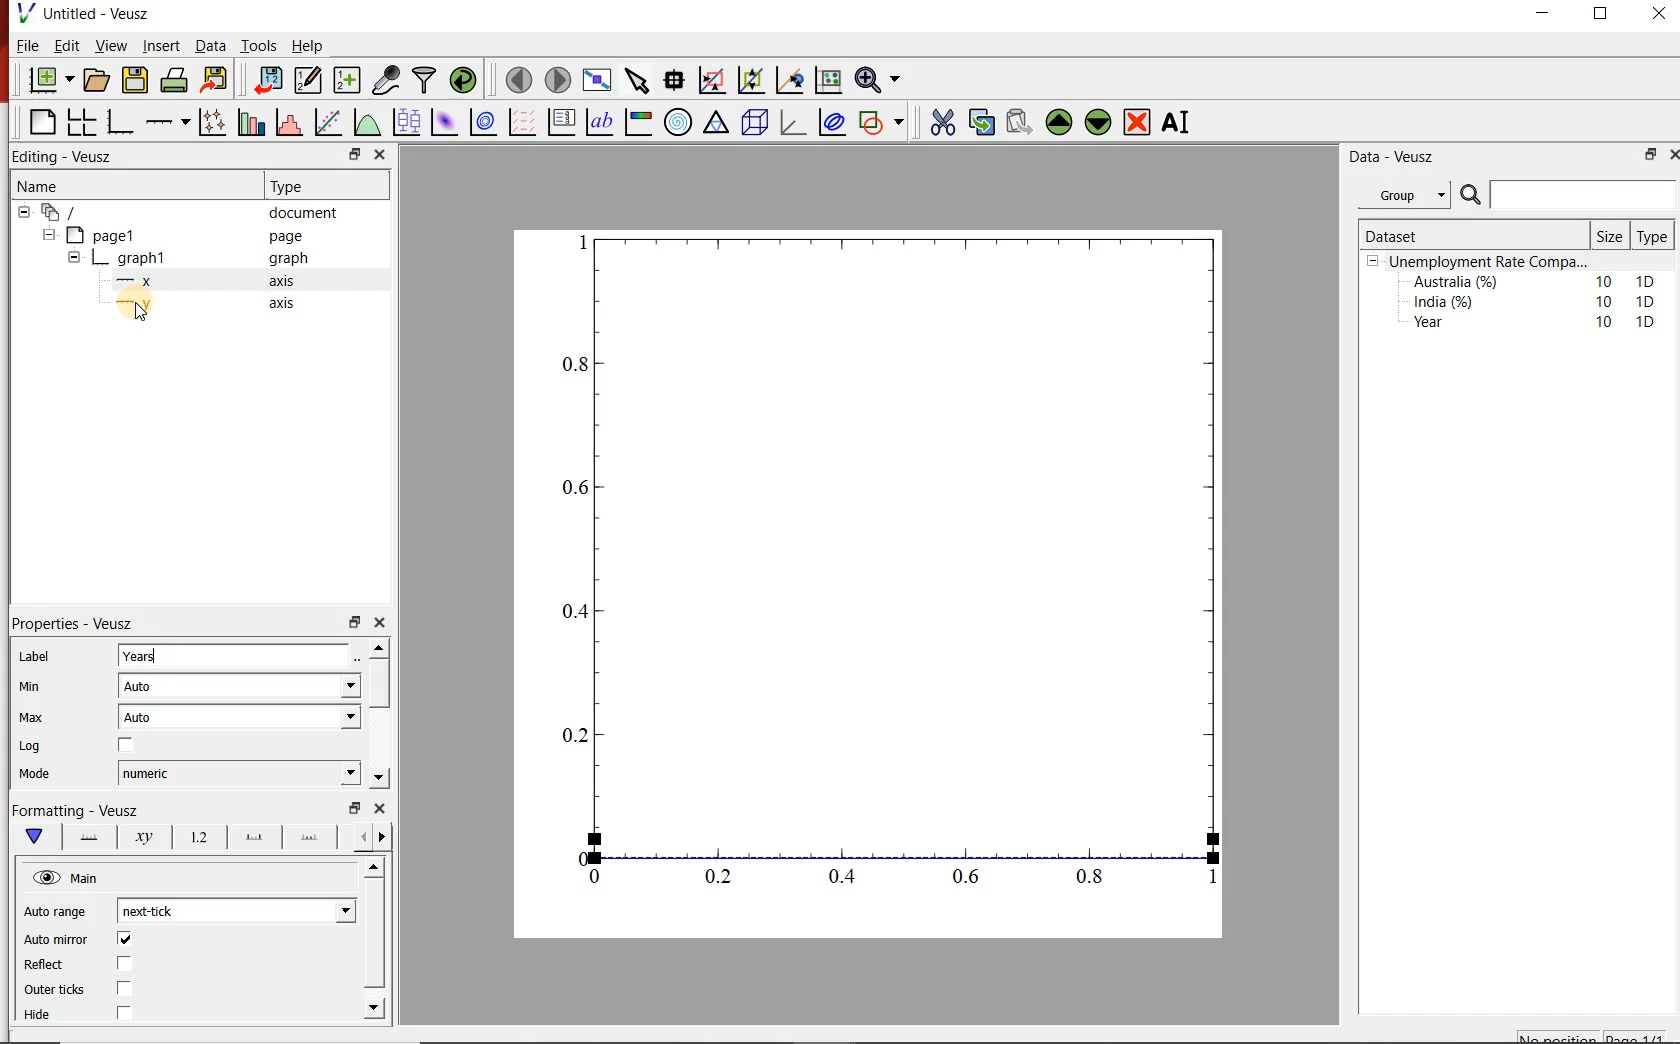  What do you see at coordinates (287, 122) in the screenshot?
I see `histograms` at bounding box center [287, 122].